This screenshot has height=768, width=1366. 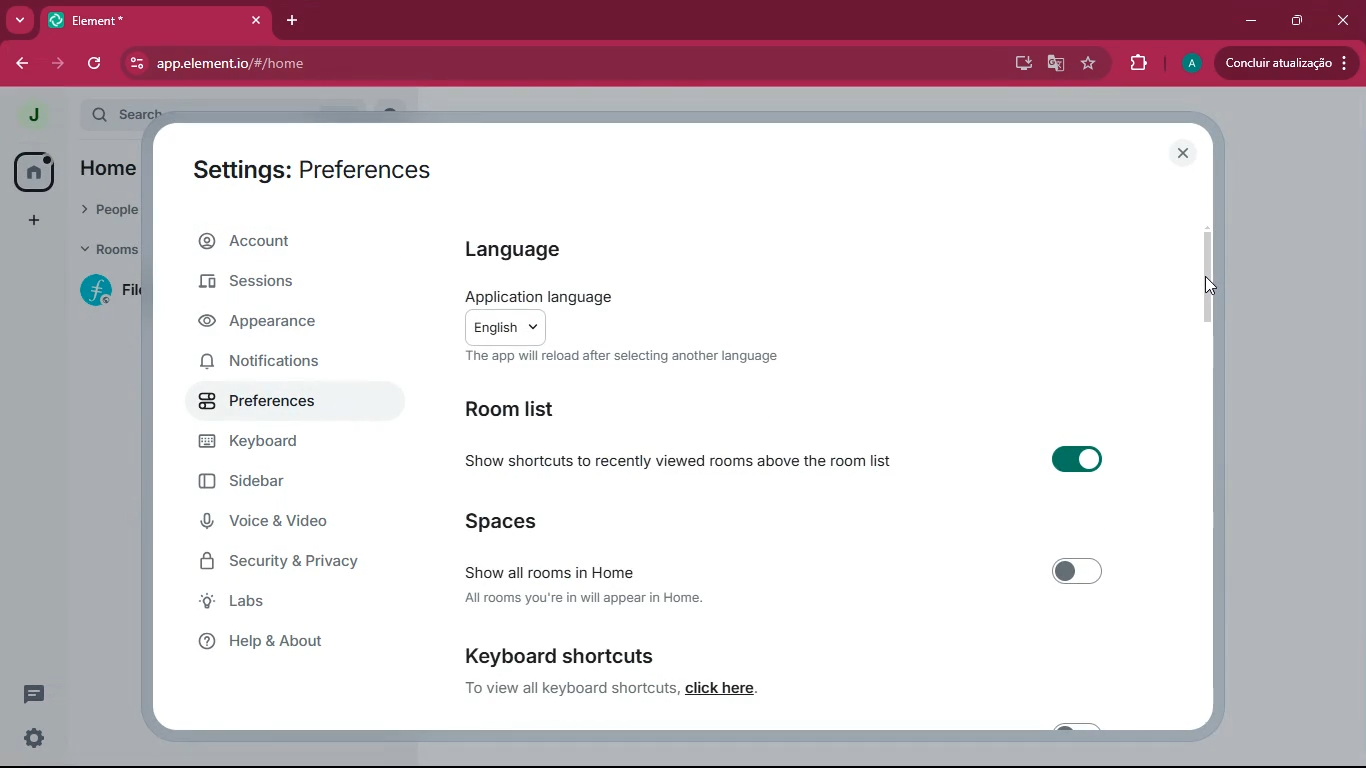 What do you see at coordinates (55, 64) in the screenshot?
I see `forward` at bounding box center [55, 64].